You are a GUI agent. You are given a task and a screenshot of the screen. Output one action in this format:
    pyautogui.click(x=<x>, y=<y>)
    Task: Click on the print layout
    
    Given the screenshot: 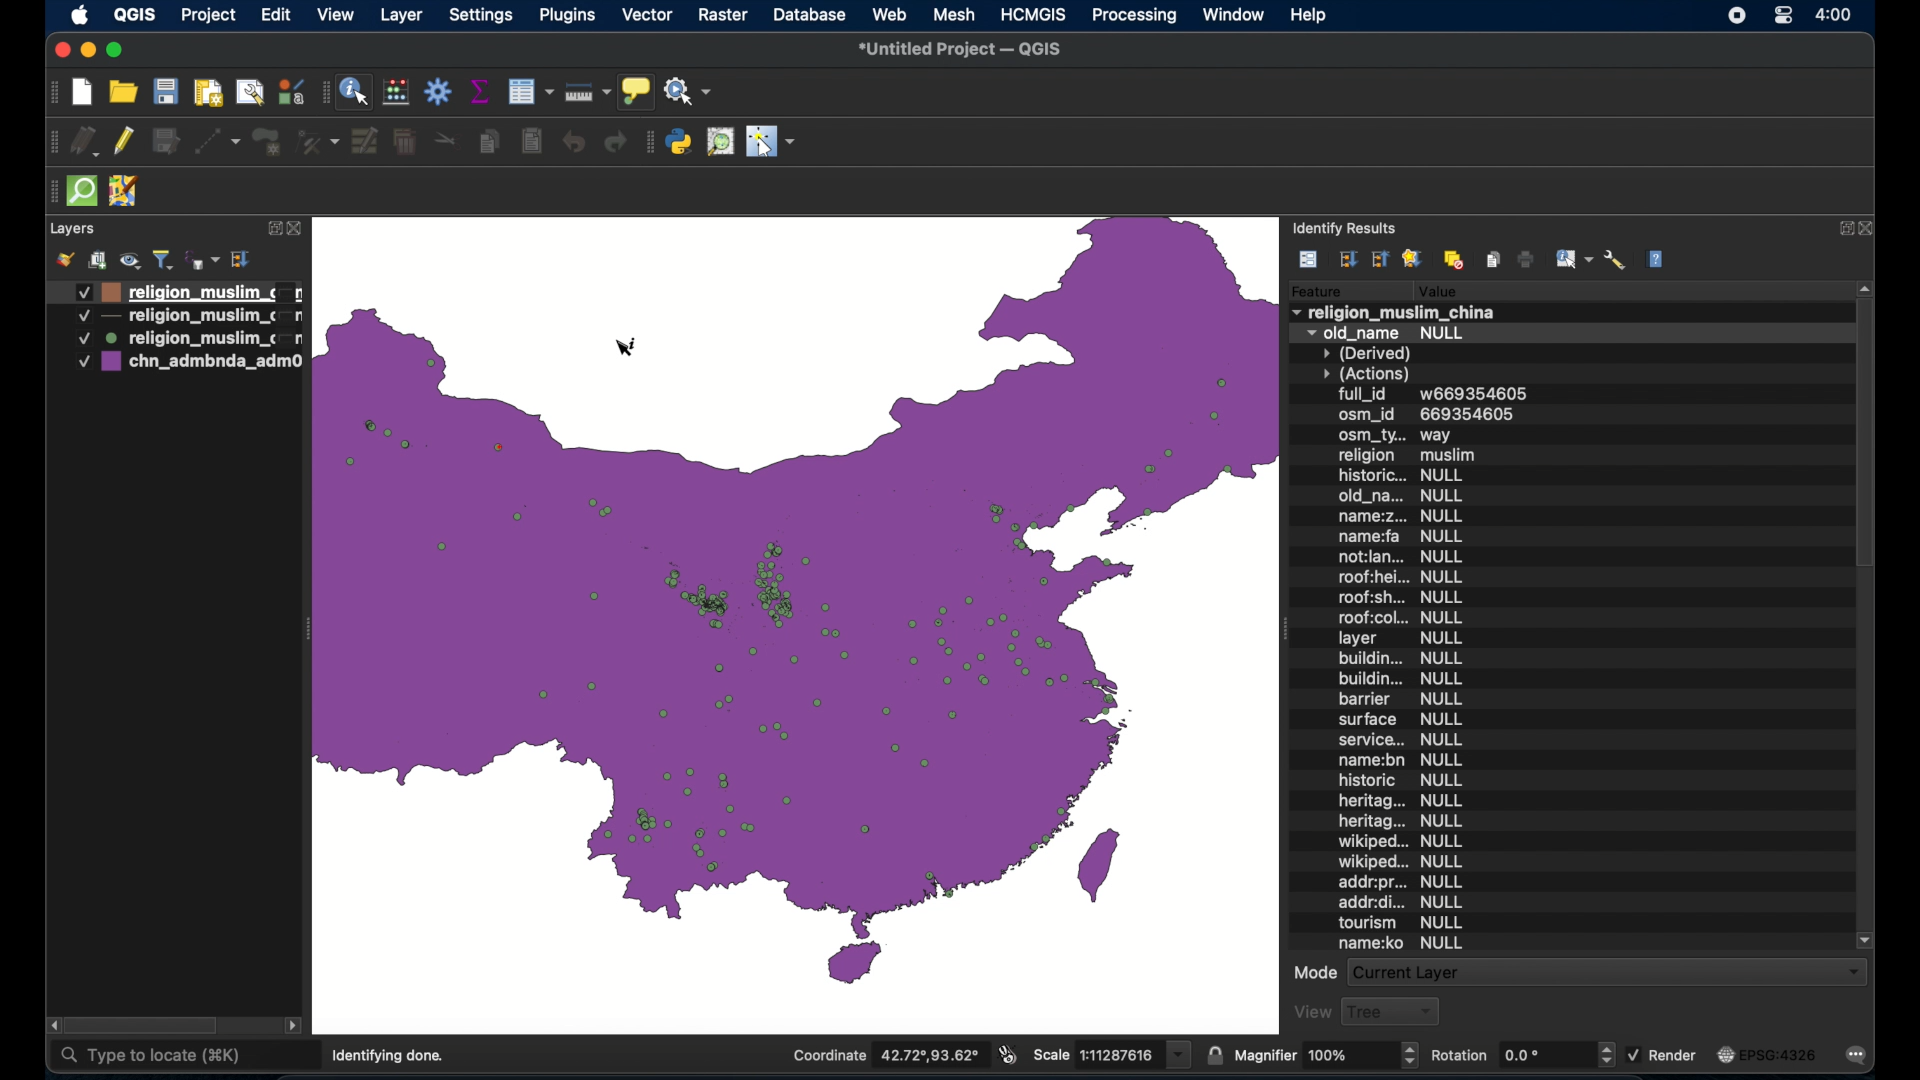 What is the action you would take?
    pyautogui.click(x=205, y=91)
    